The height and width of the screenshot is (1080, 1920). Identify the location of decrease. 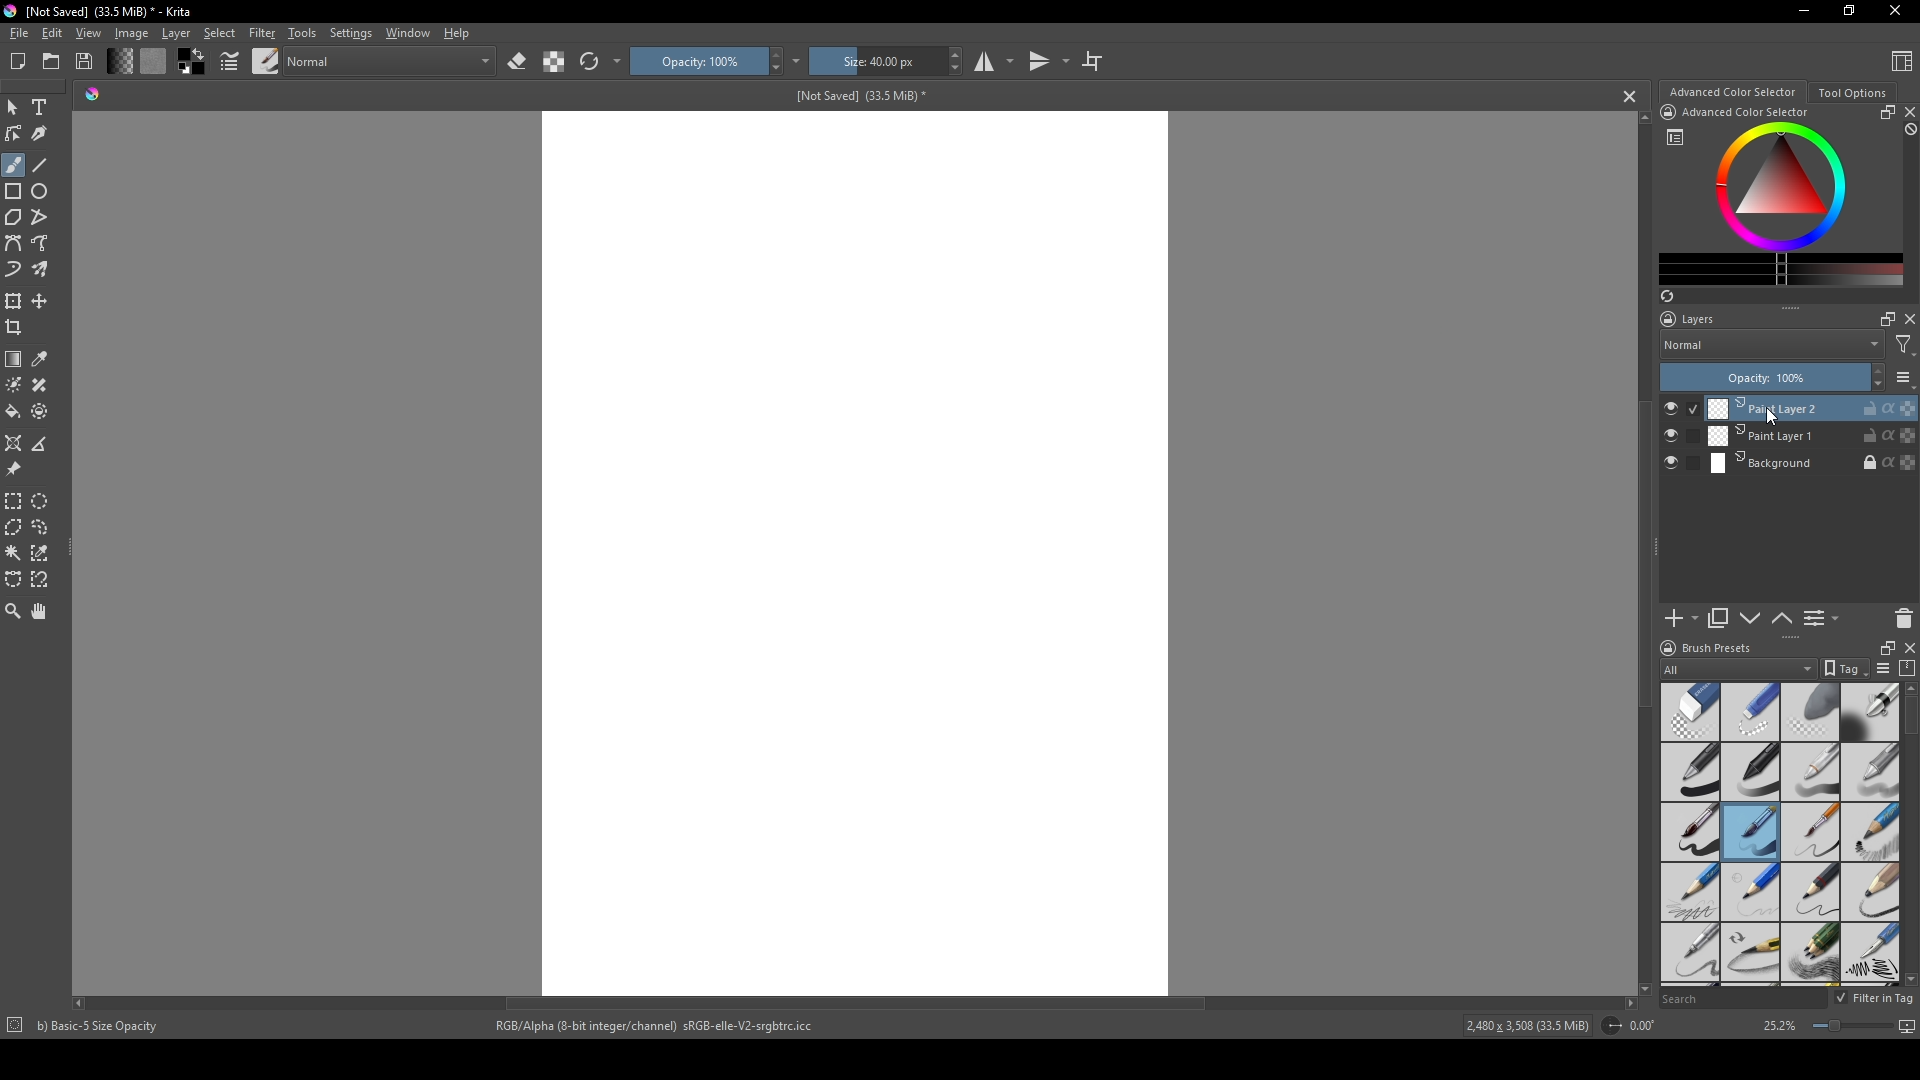
(1876, 386).